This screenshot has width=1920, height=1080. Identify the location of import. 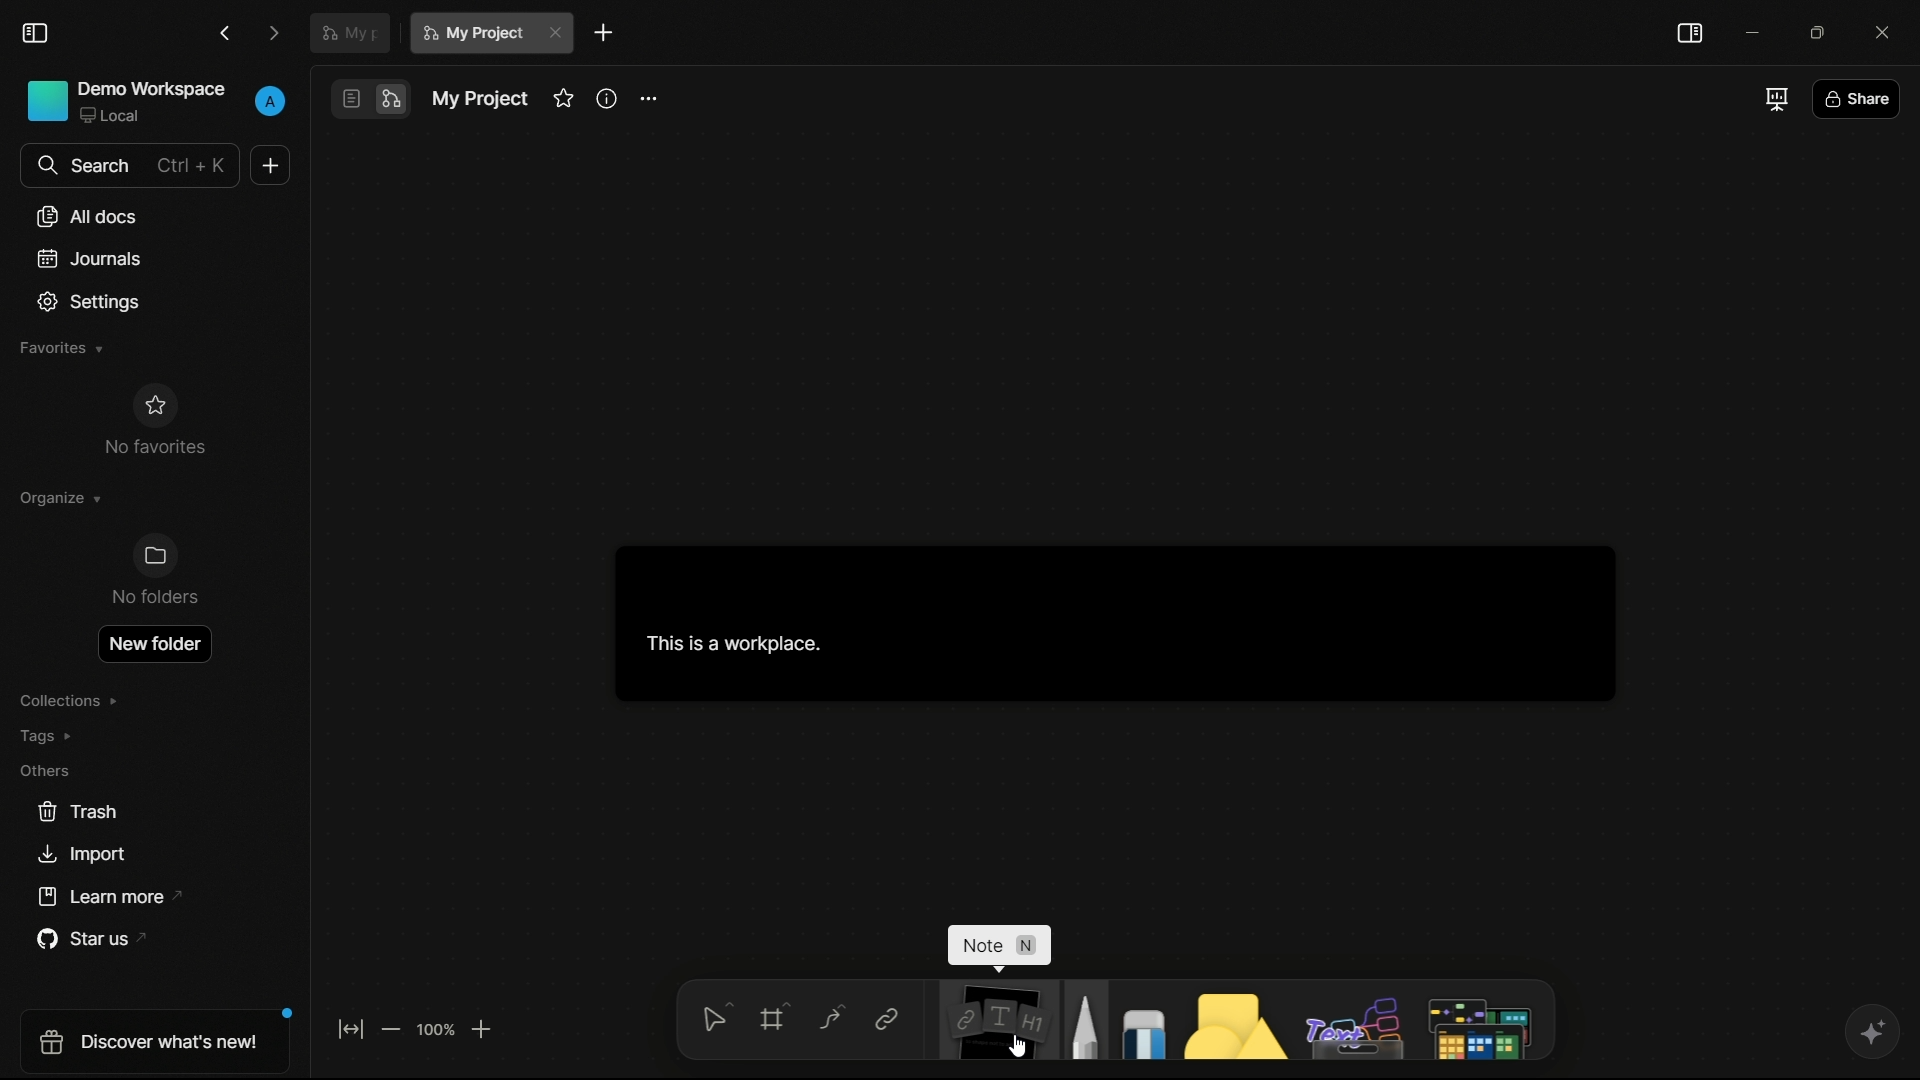
(87, 851).